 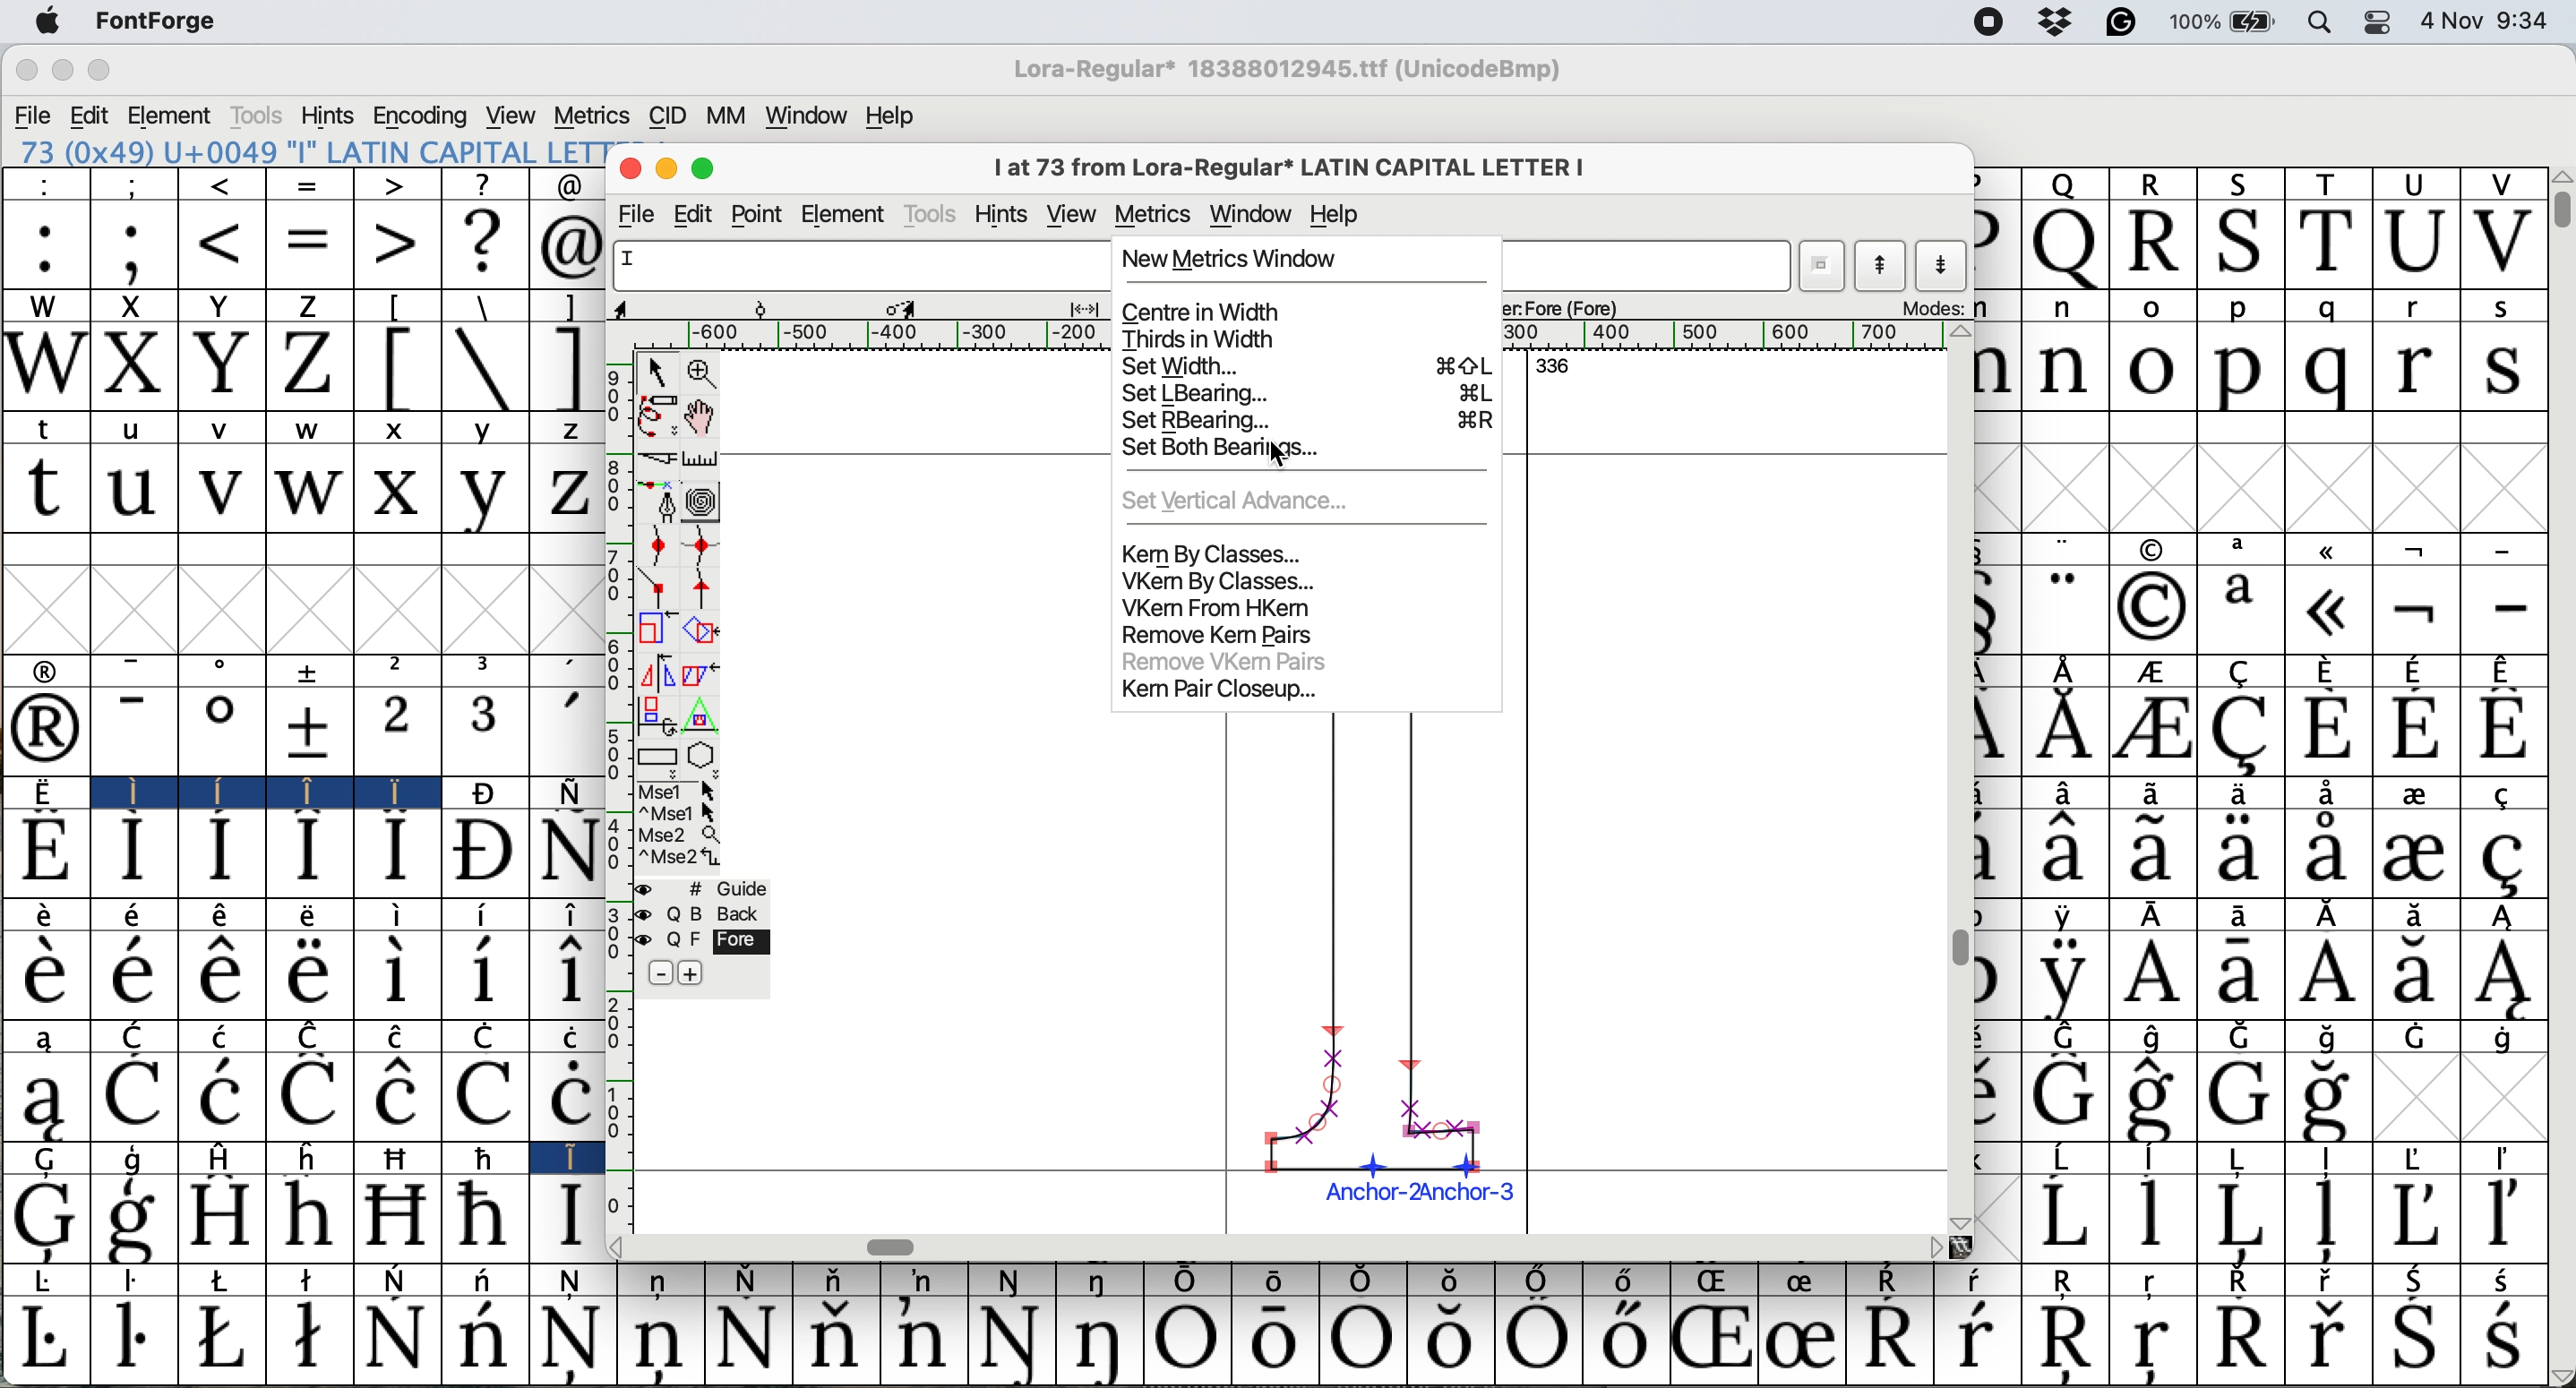 I want to click on -, so click(x=134, y=731).